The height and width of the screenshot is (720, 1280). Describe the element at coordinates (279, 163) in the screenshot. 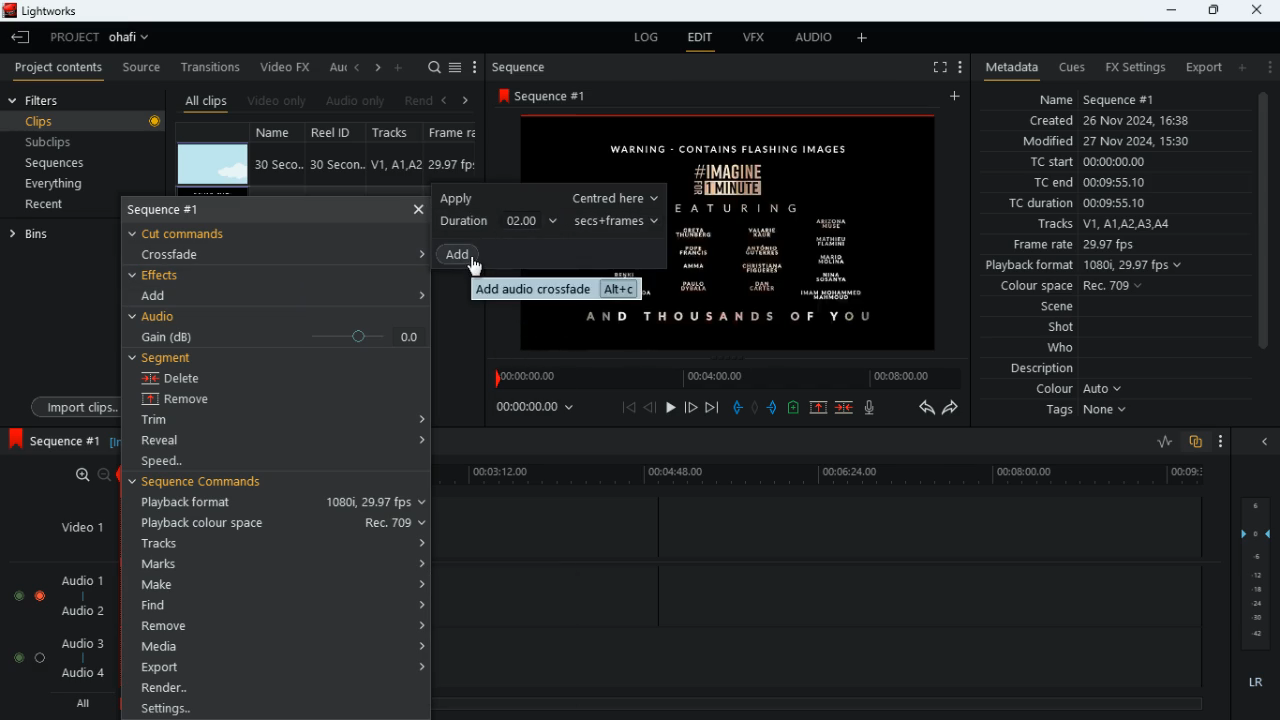

I see `30 seco..` at that location.